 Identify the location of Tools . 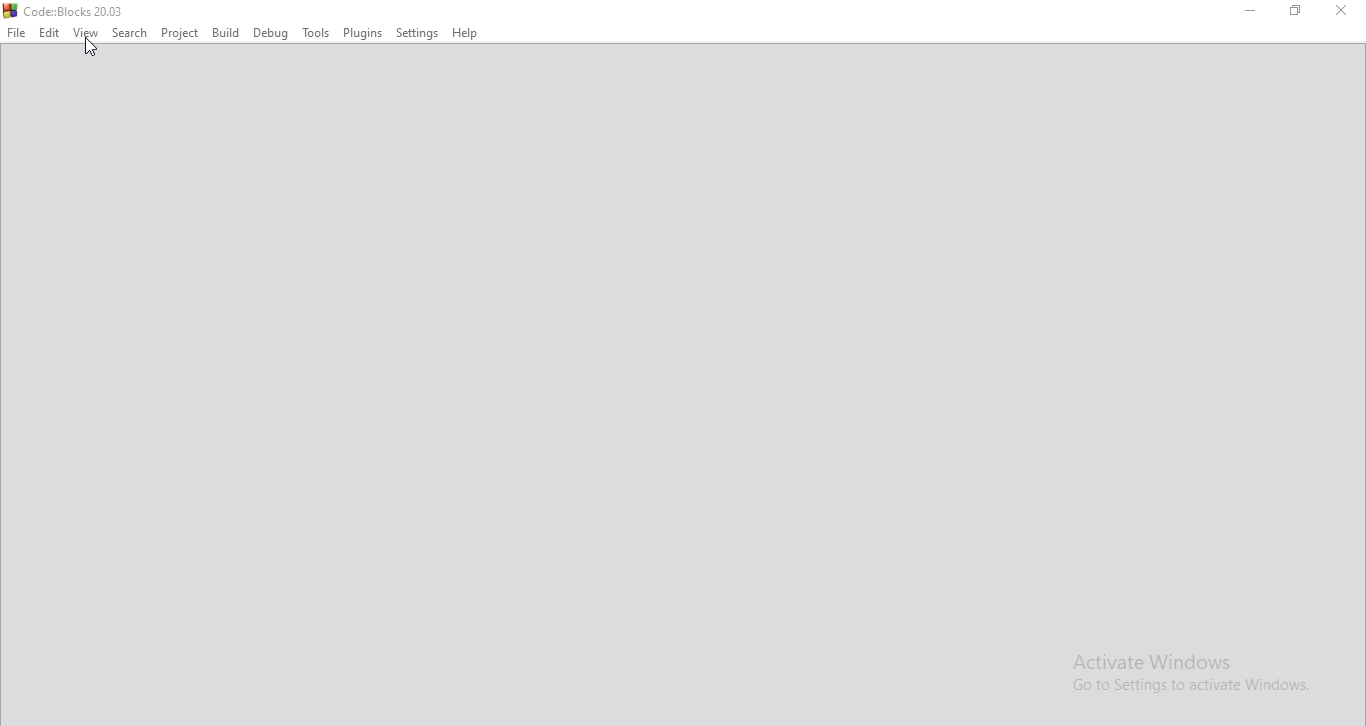
(316, 31).